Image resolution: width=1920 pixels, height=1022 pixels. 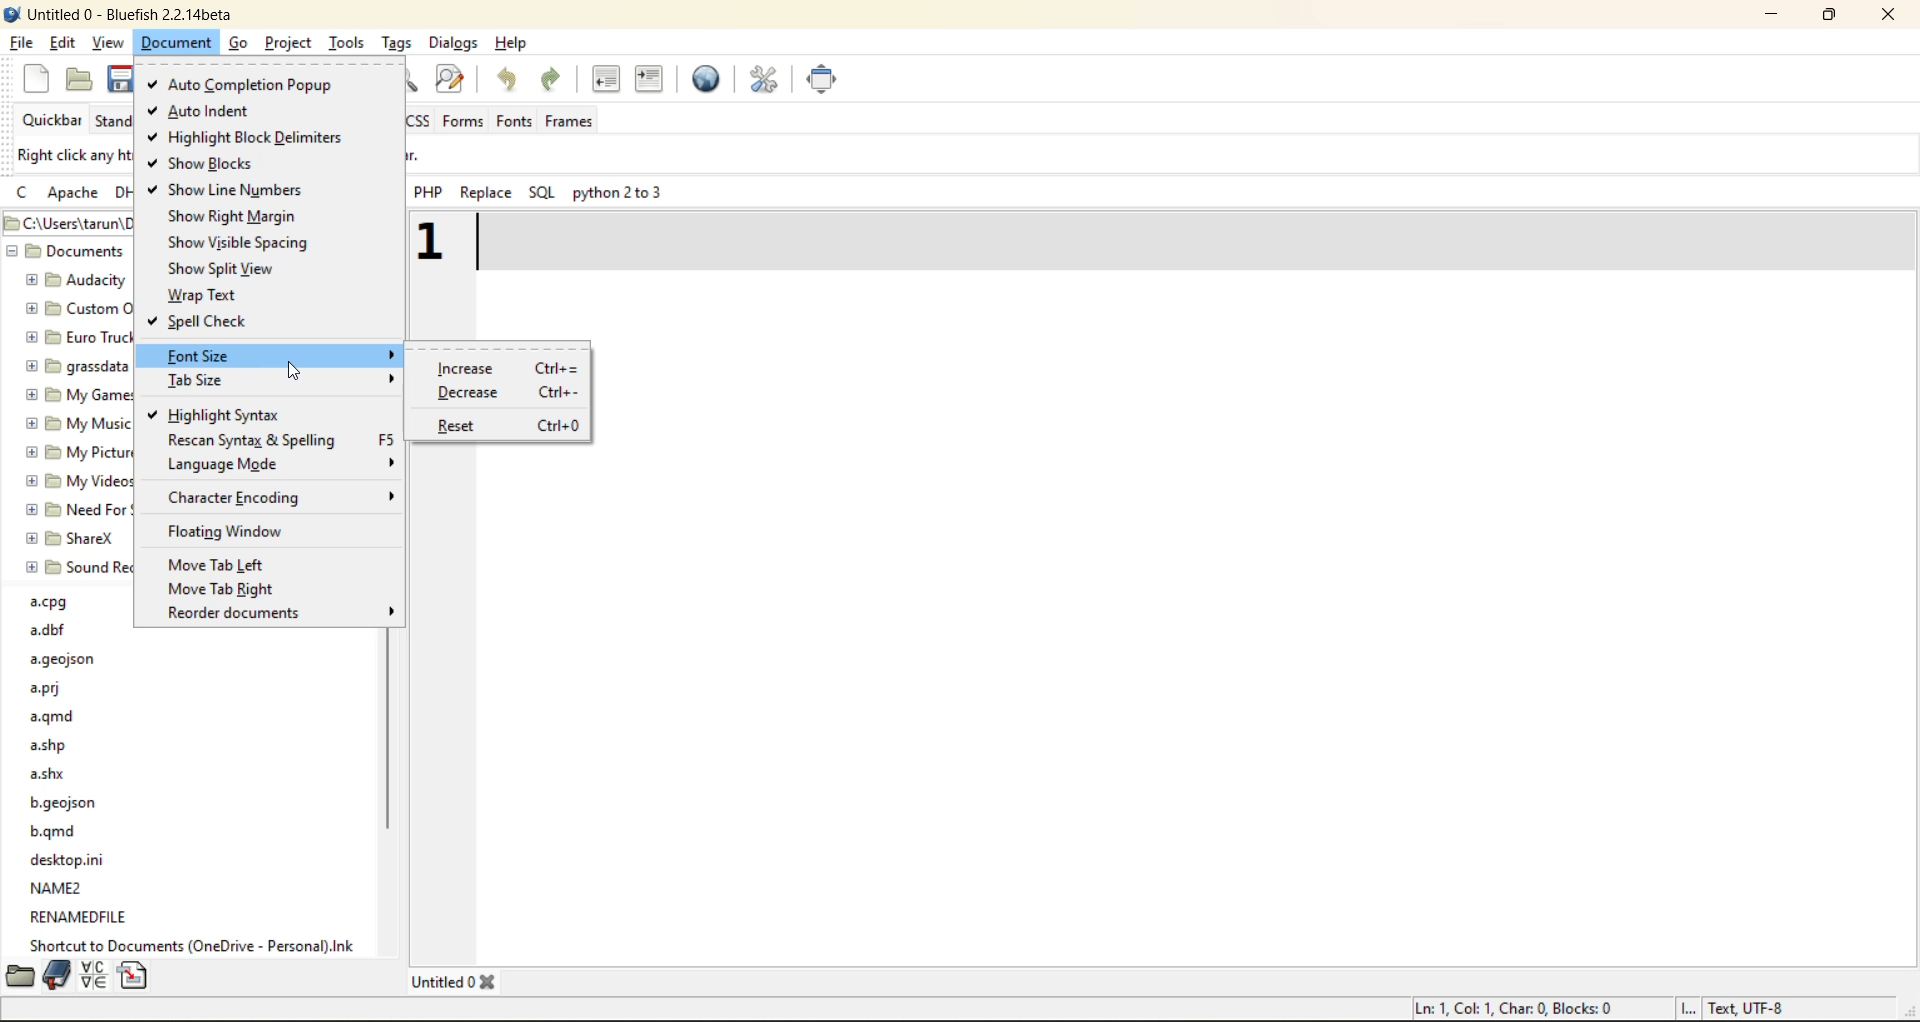 I want to click on css, so click(x=420, y=121).